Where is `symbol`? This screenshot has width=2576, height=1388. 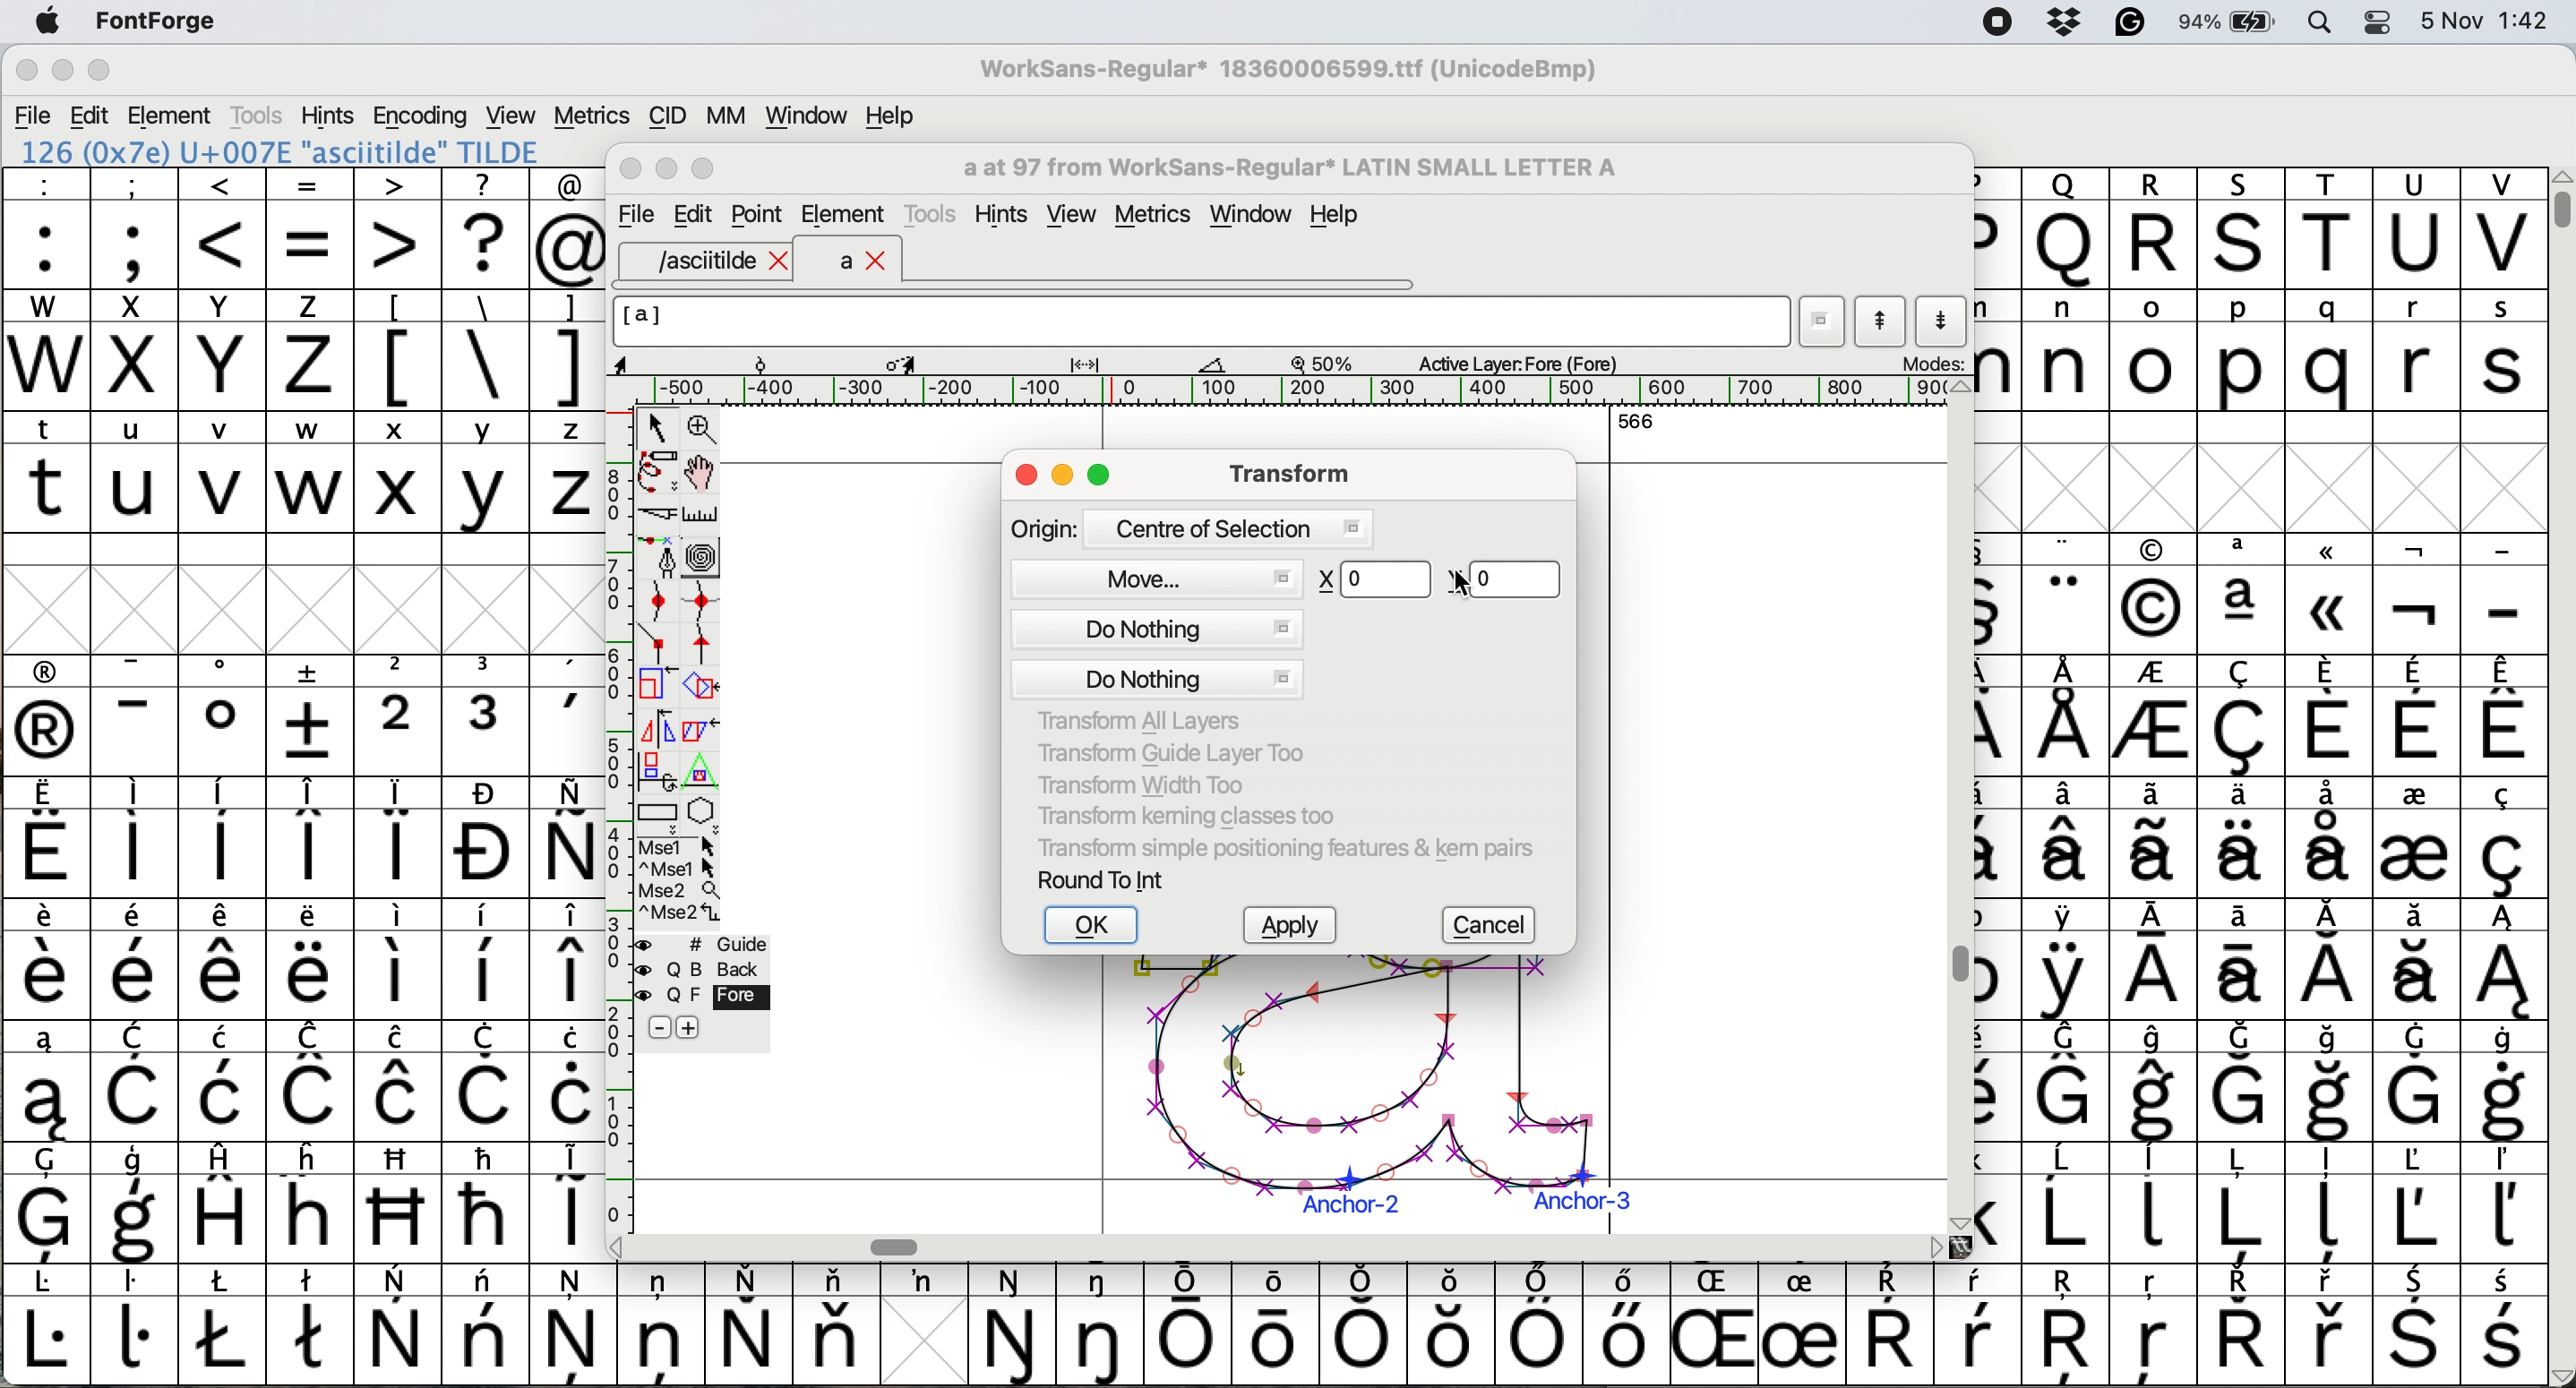 symbol is located at coordinates (2155, 719).